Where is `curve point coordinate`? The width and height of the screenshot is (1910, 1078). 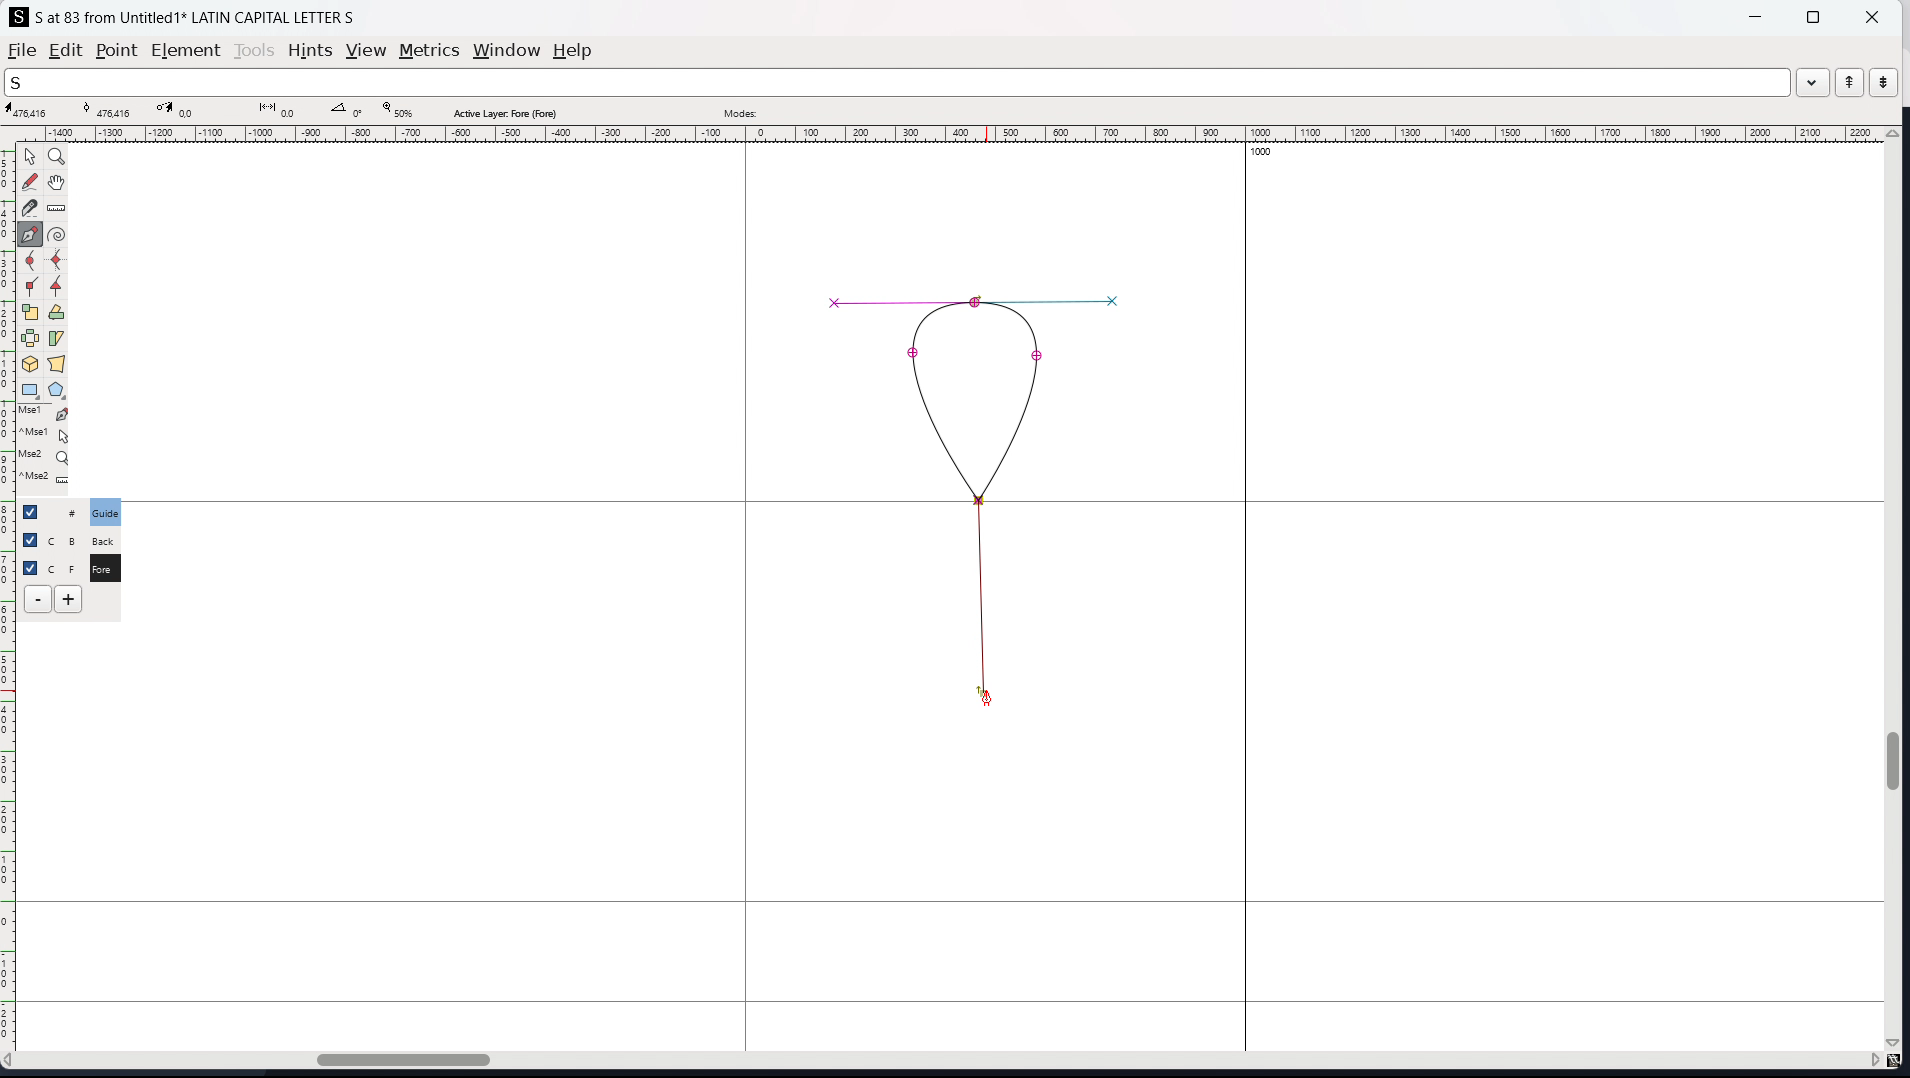 curve point coordinate is located at coordinates (113, 110).